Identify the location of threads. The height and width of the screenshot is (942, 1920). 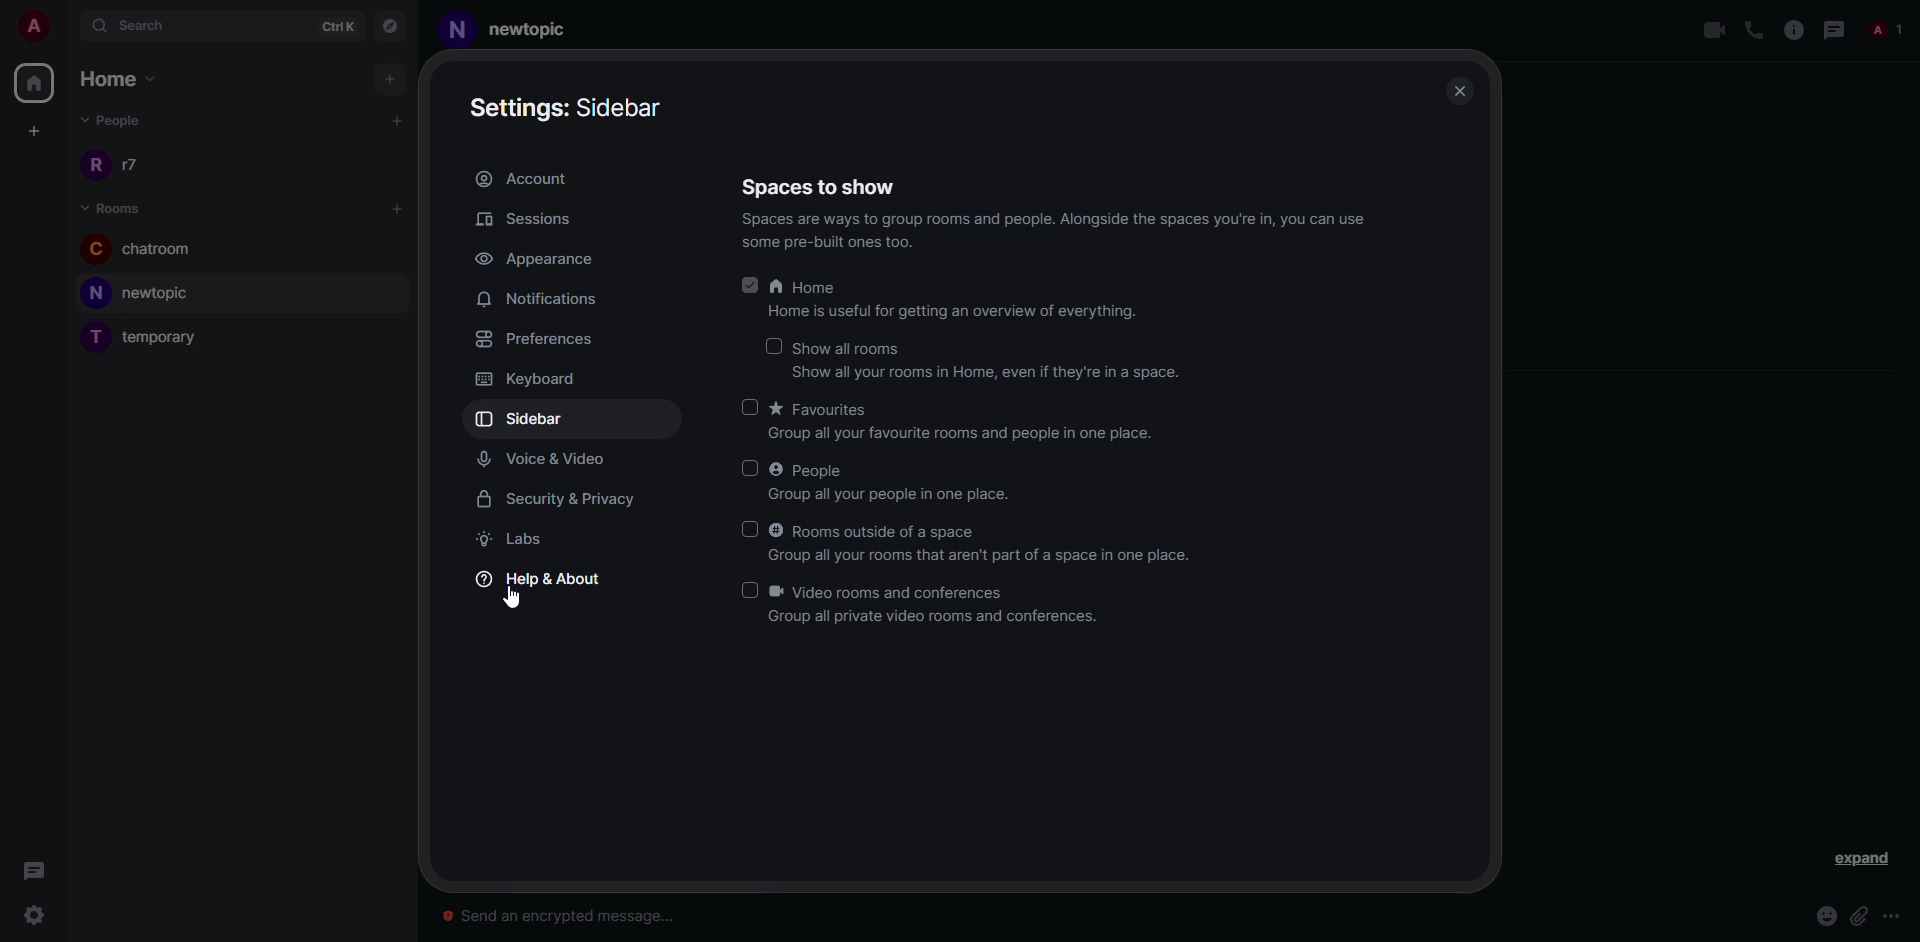
(1834, 30).